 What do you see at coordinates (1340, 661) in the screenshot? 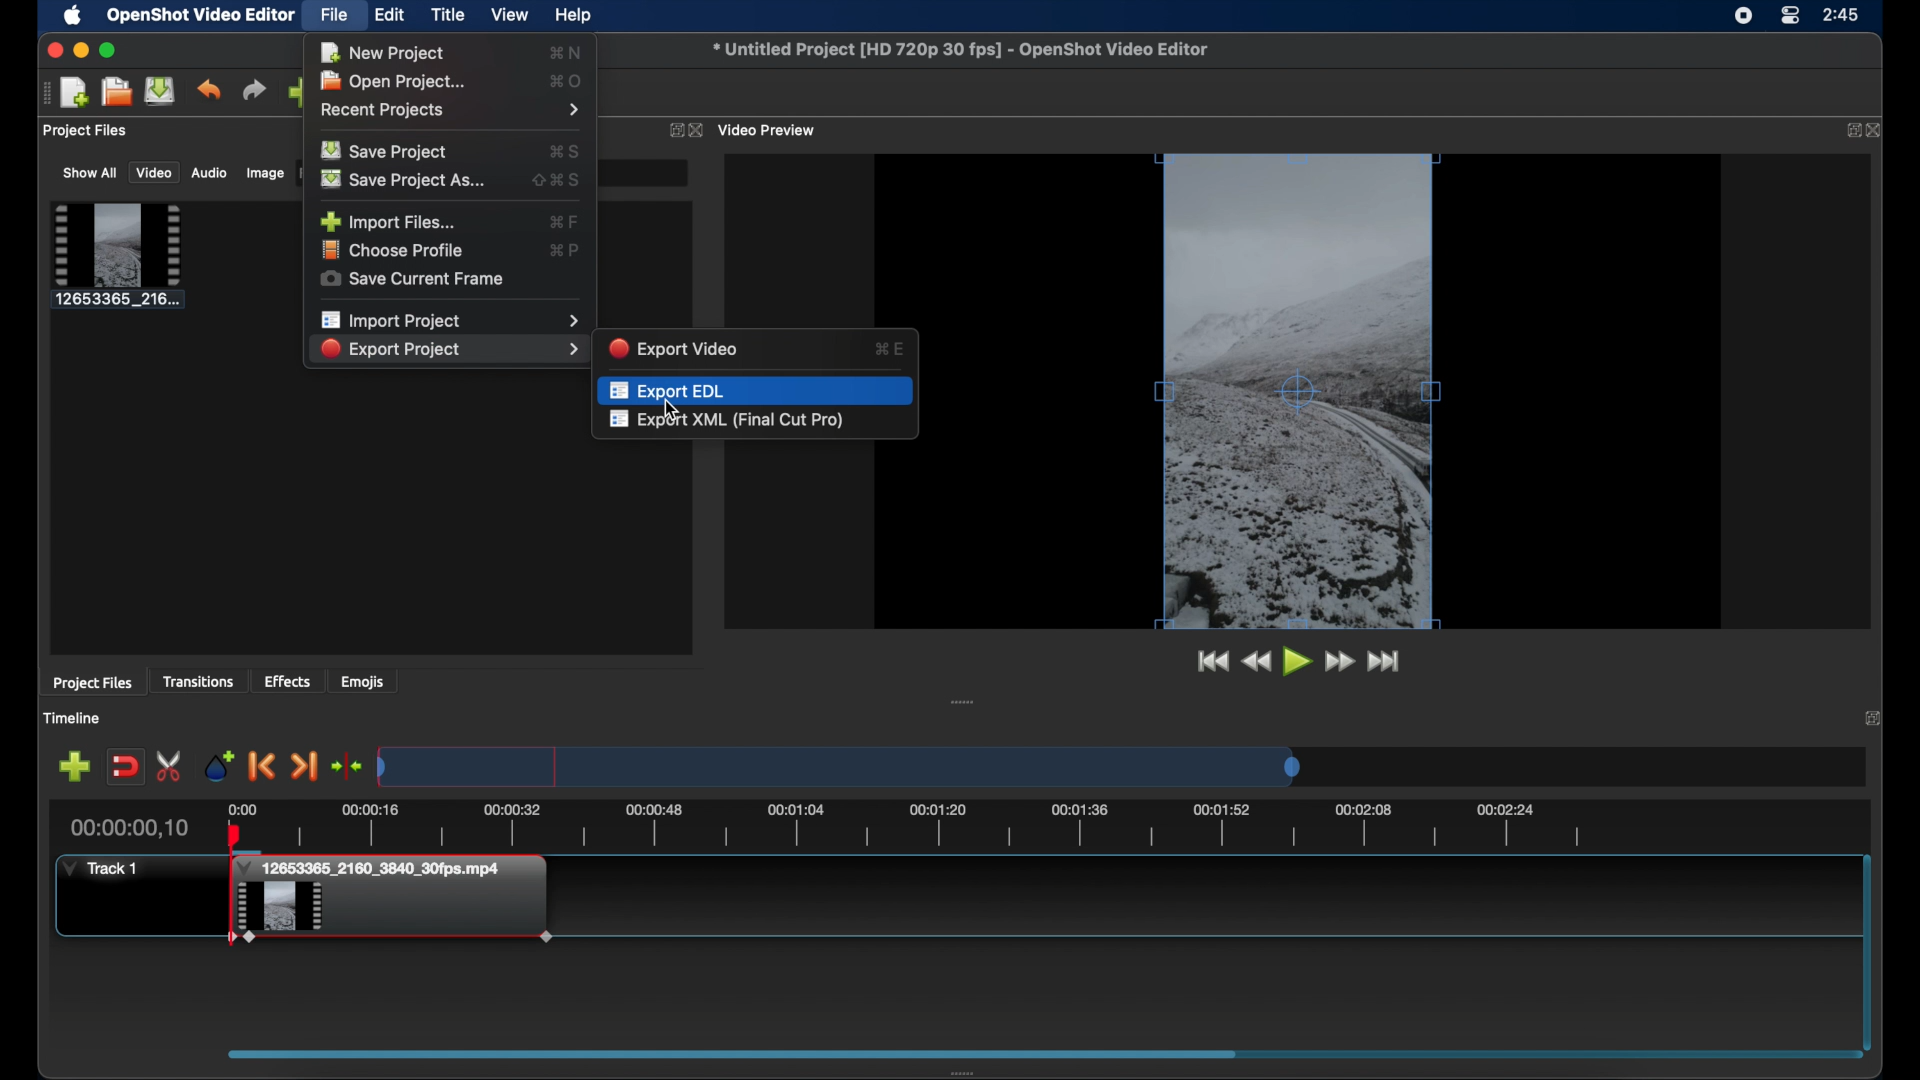
I see `fast forward` at bounding box center [1340, 661].